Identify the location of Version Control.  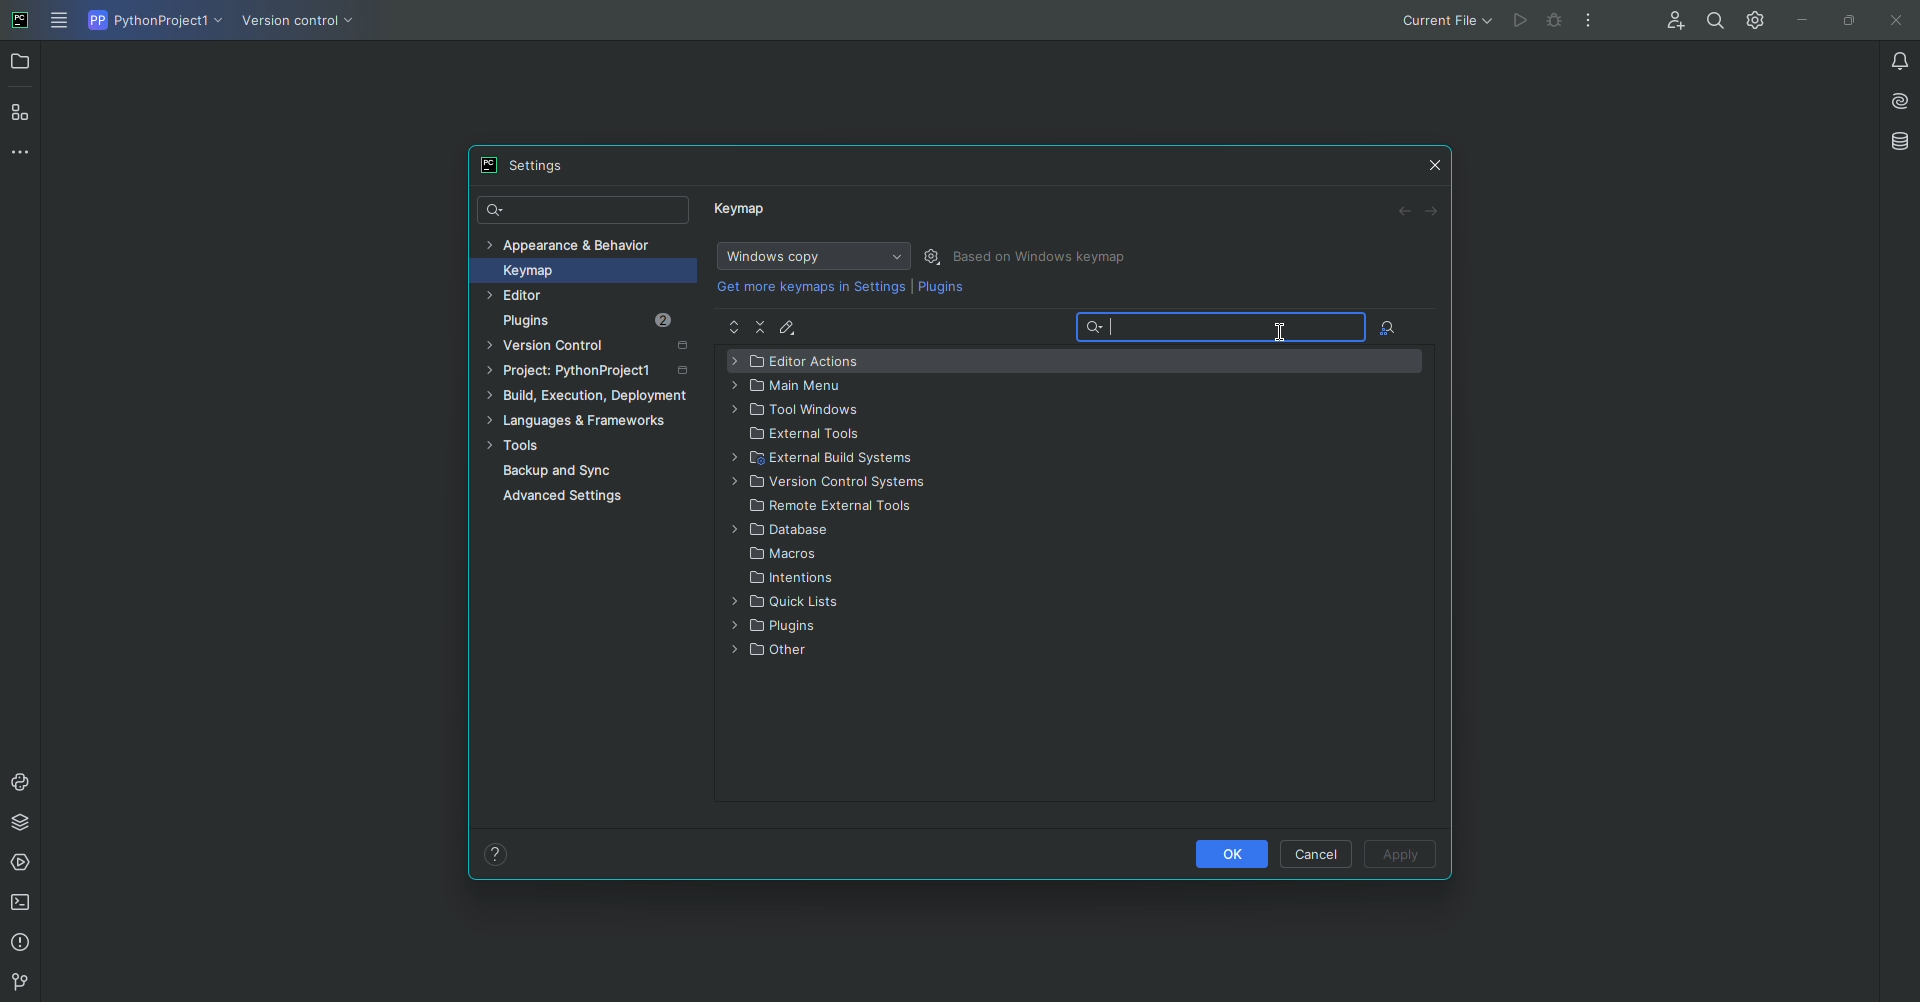
(594, 348).